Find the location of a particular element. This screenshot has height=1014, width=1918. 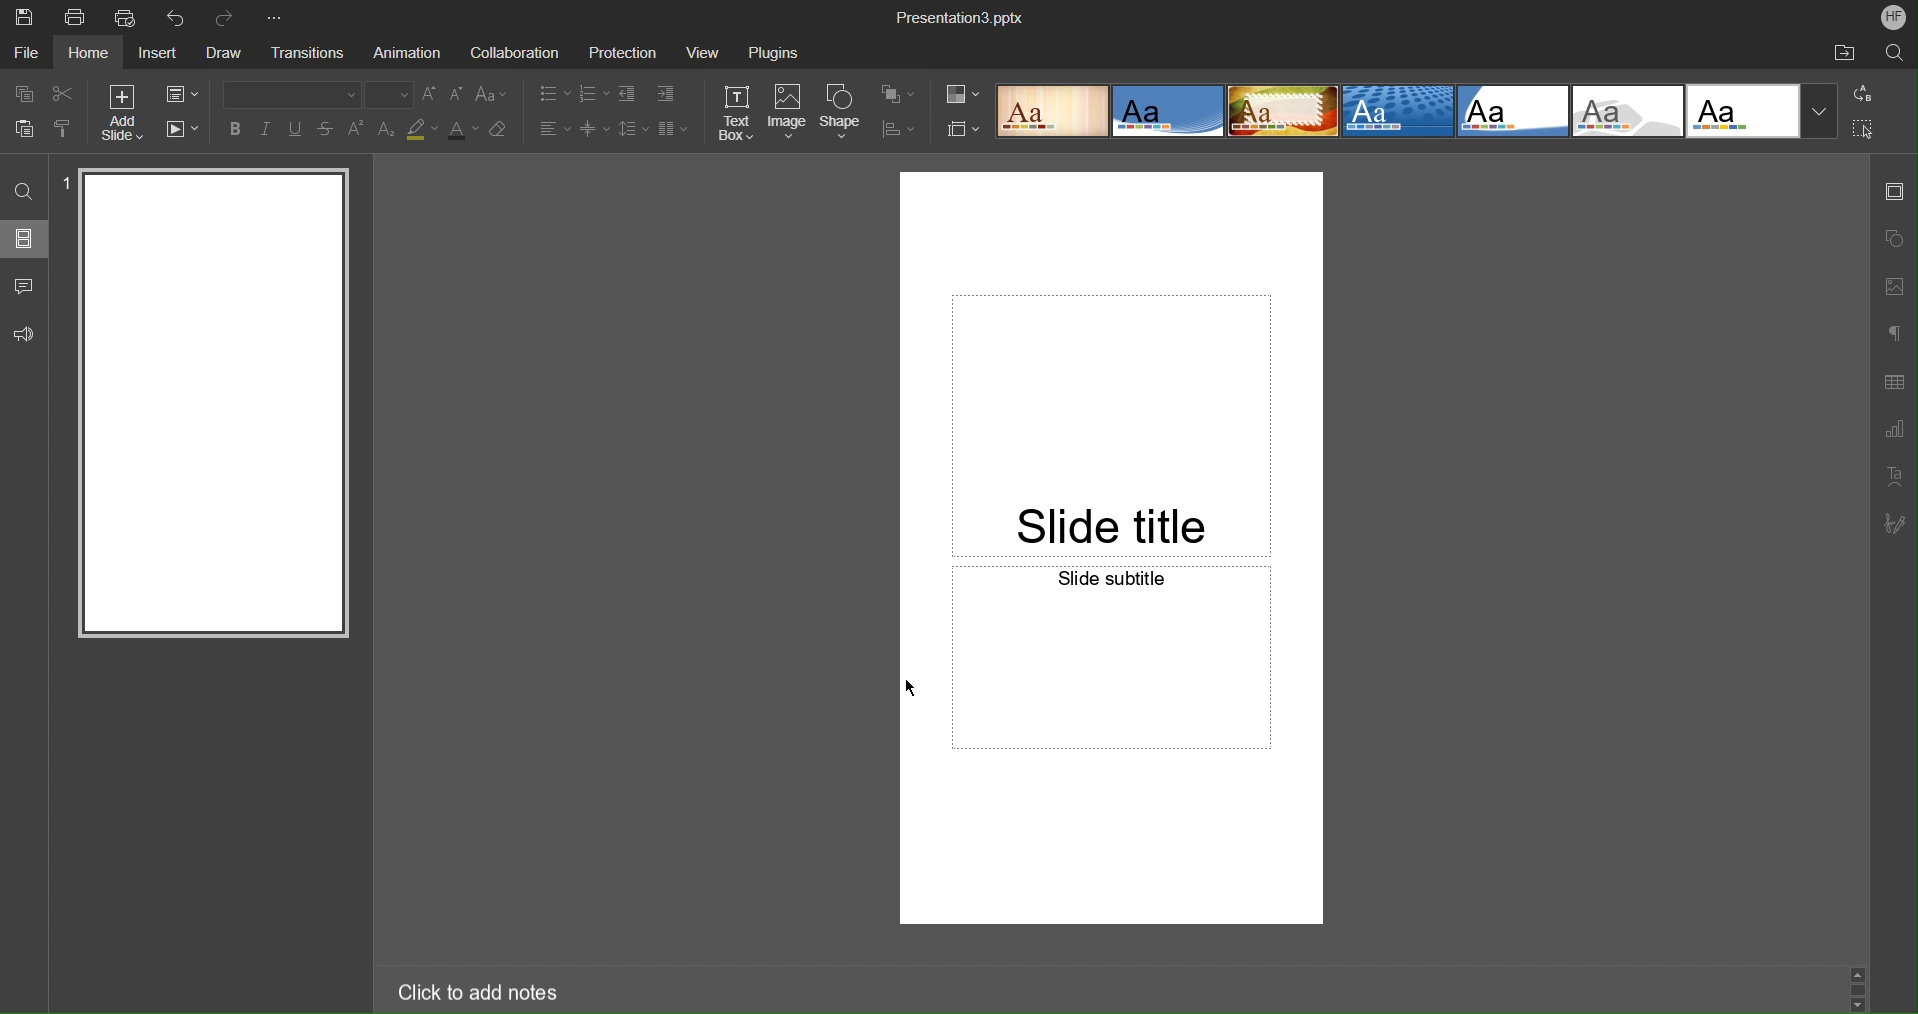

Slide subtitle is located at coordinates (1111, 726).